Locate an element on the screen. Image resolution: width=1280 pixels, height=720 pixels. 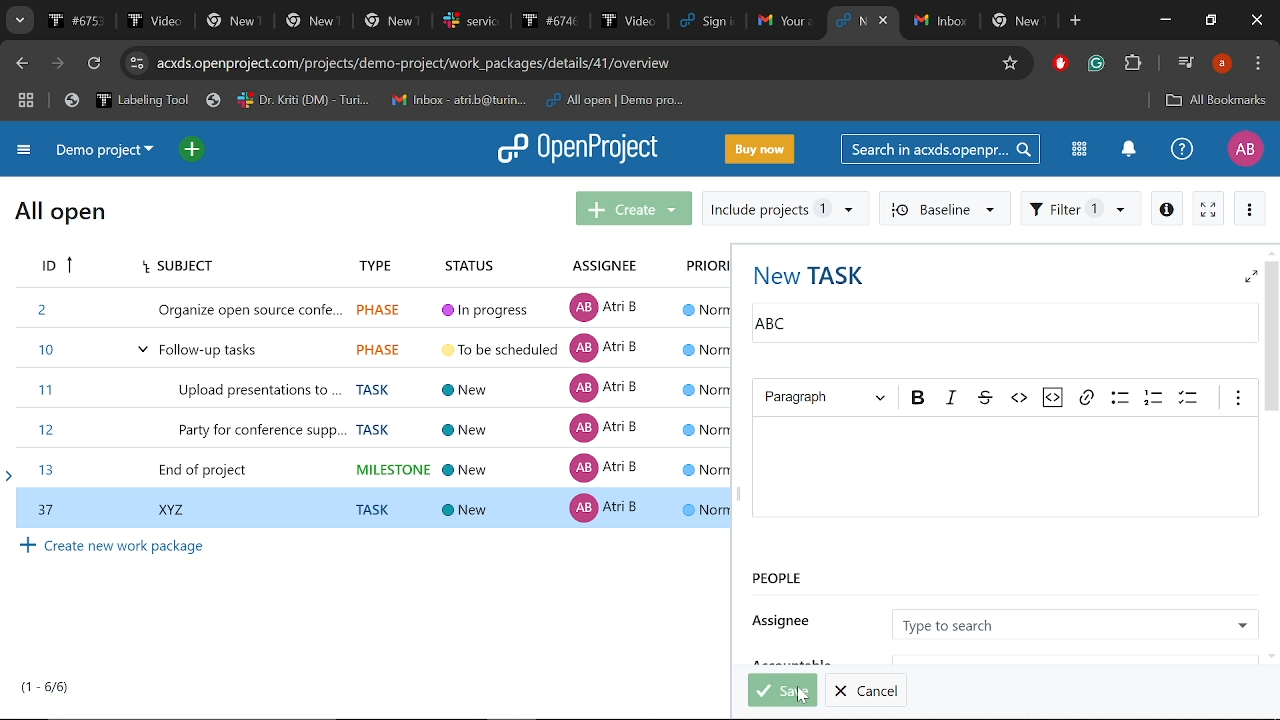
To-do list is located at coordinates (1190, 398).